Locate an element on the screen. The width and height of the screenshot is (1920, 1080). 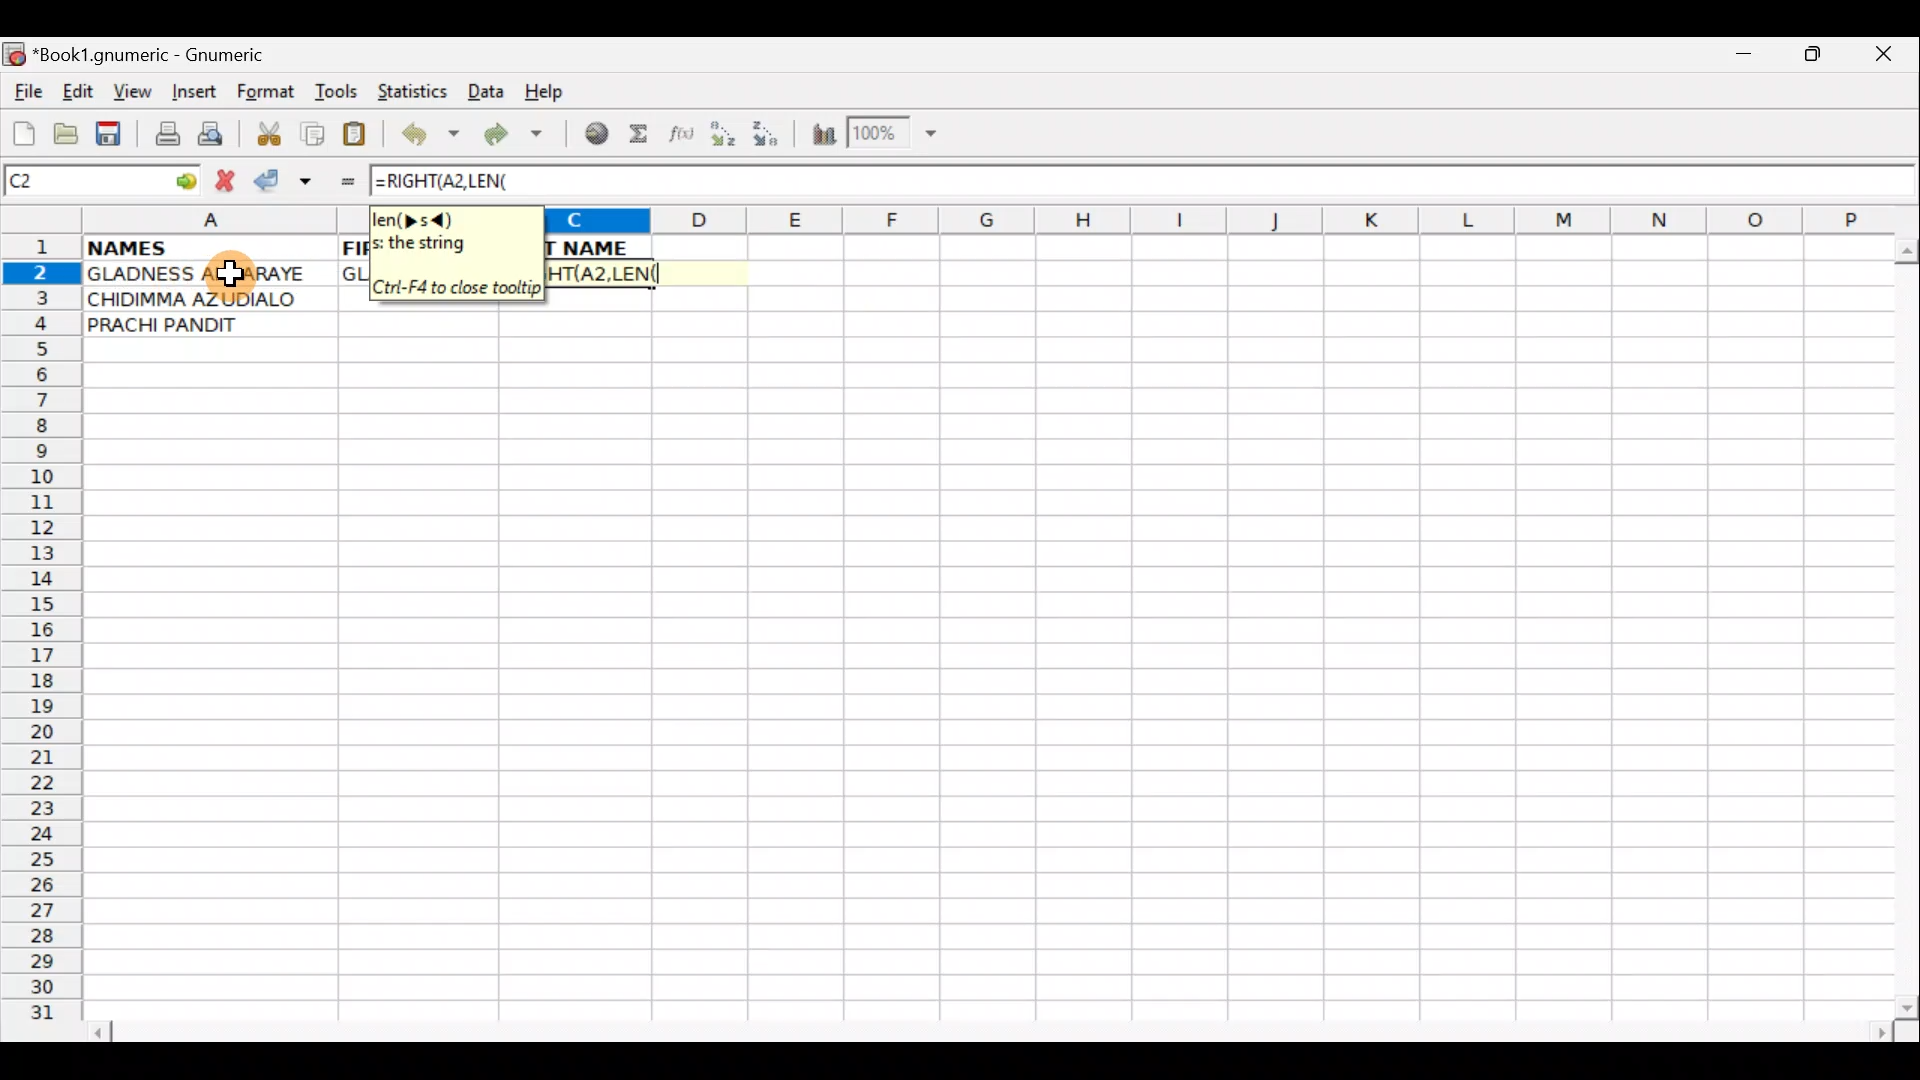
Rows is located at coordinates (42, 636).